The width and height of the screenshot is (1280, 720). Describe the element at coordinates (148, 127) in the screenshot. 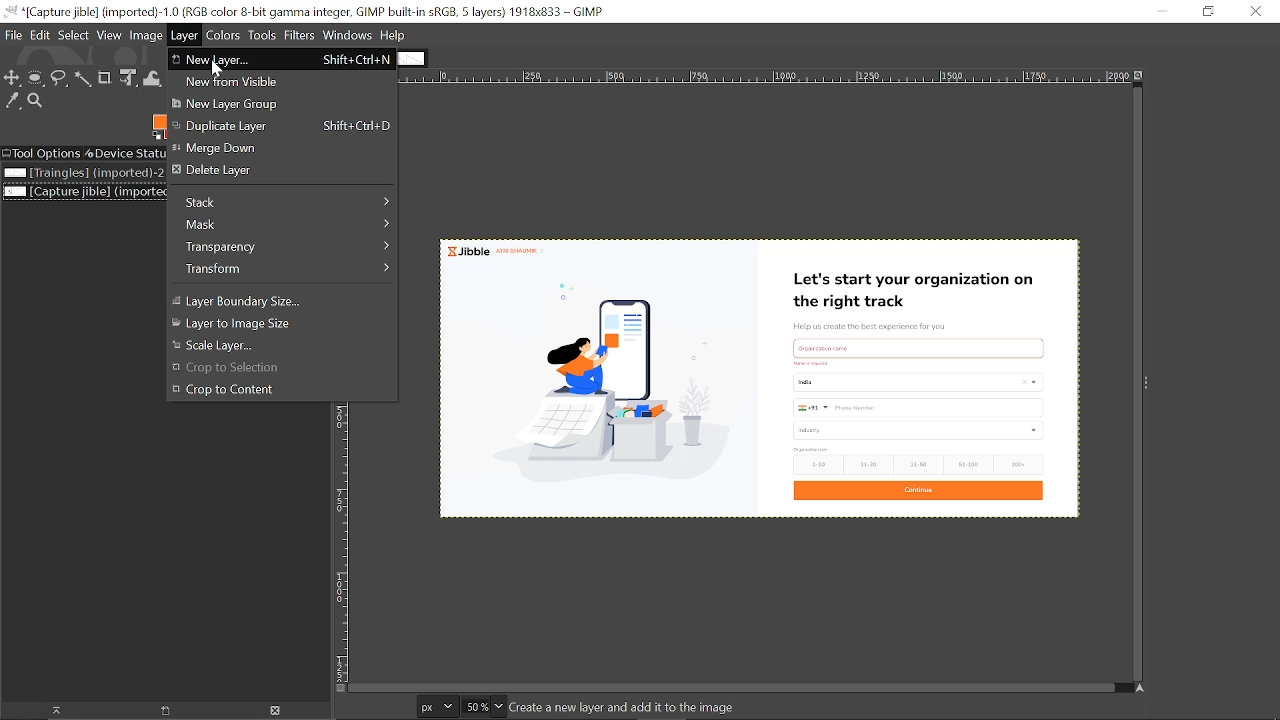

I see `Foreground tool` at that location.